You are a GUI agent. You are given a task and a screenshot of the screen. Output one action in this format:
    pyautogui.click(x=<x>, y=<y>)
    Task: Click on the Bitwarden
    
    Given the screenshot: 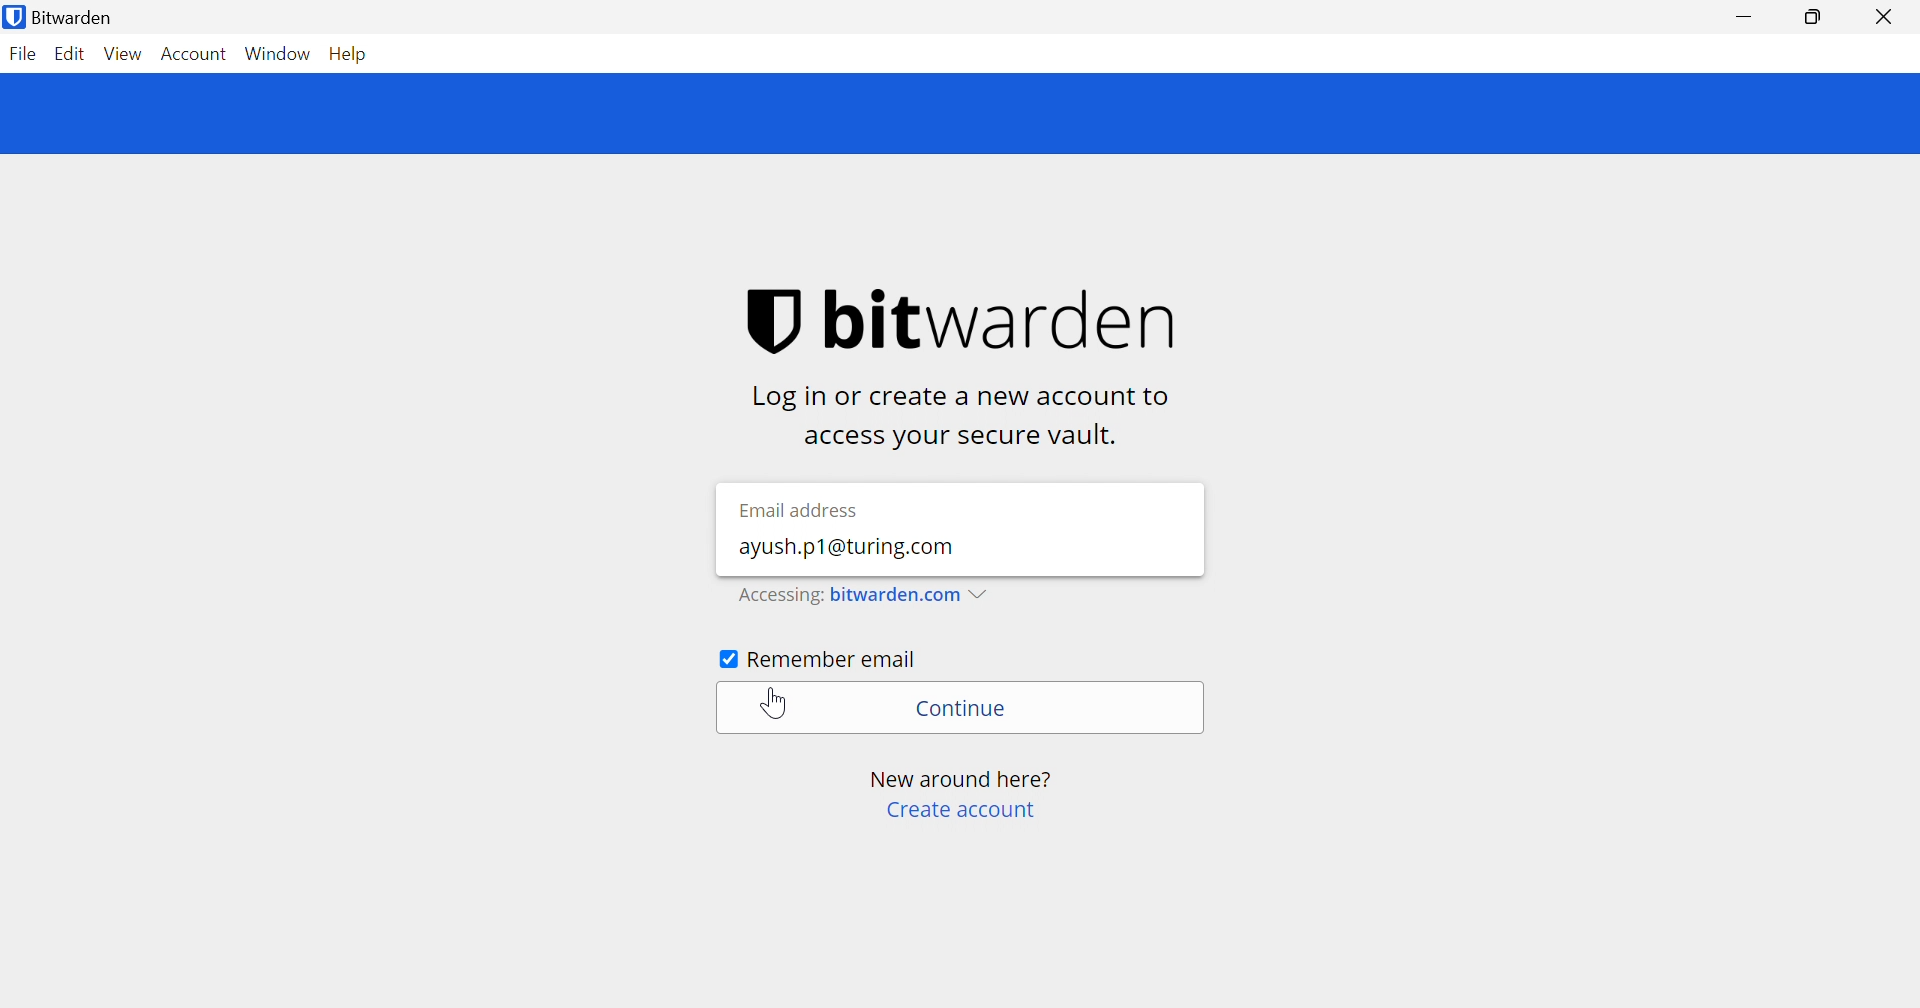 What is the action you would take?
    pyautogui.click(x=63, y=18)
    